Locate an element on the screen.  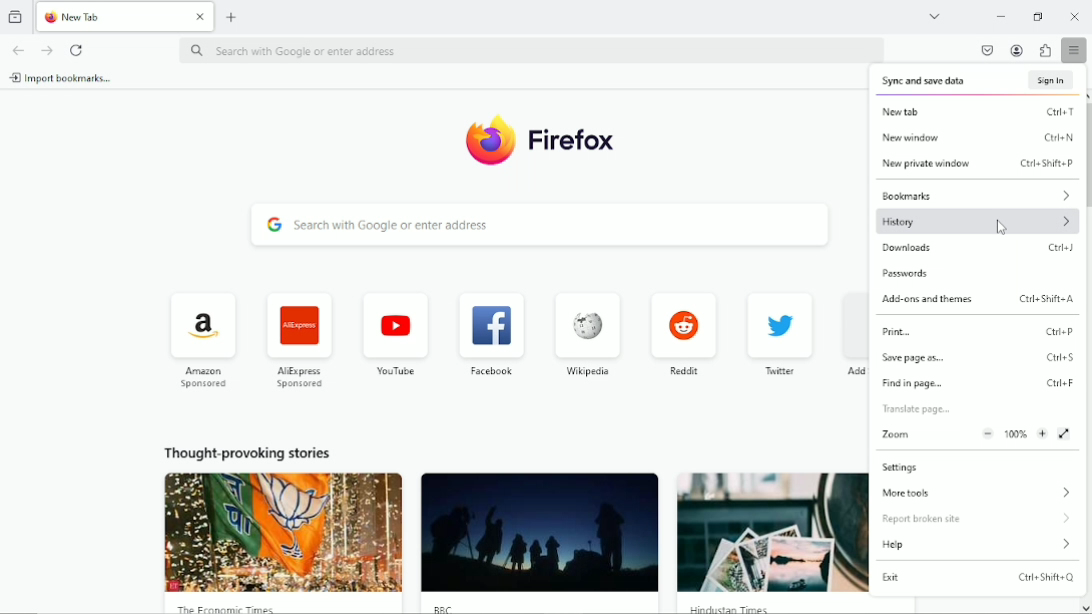
account is located at coordinates (1014, 50).